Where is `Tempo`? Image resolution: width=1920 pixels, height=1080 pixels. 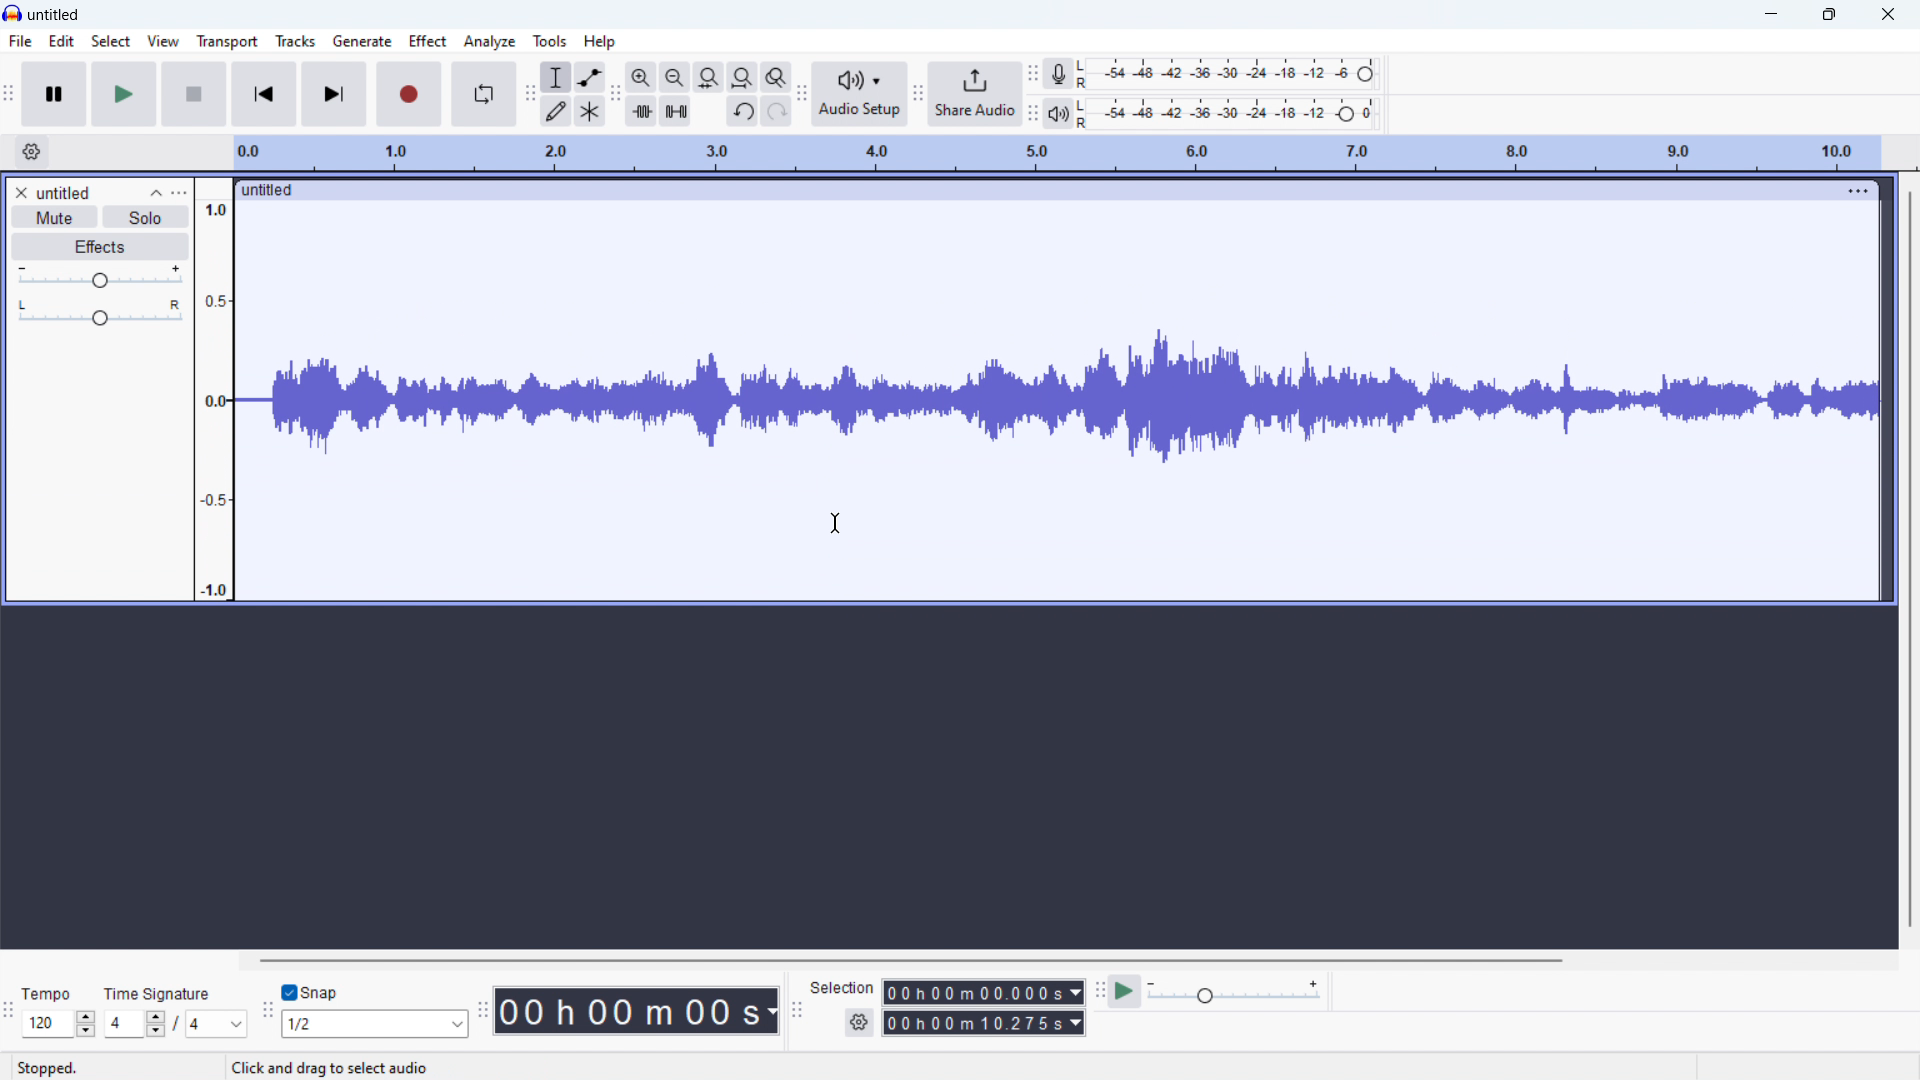 Tempo is located at coordinates (52, 994).